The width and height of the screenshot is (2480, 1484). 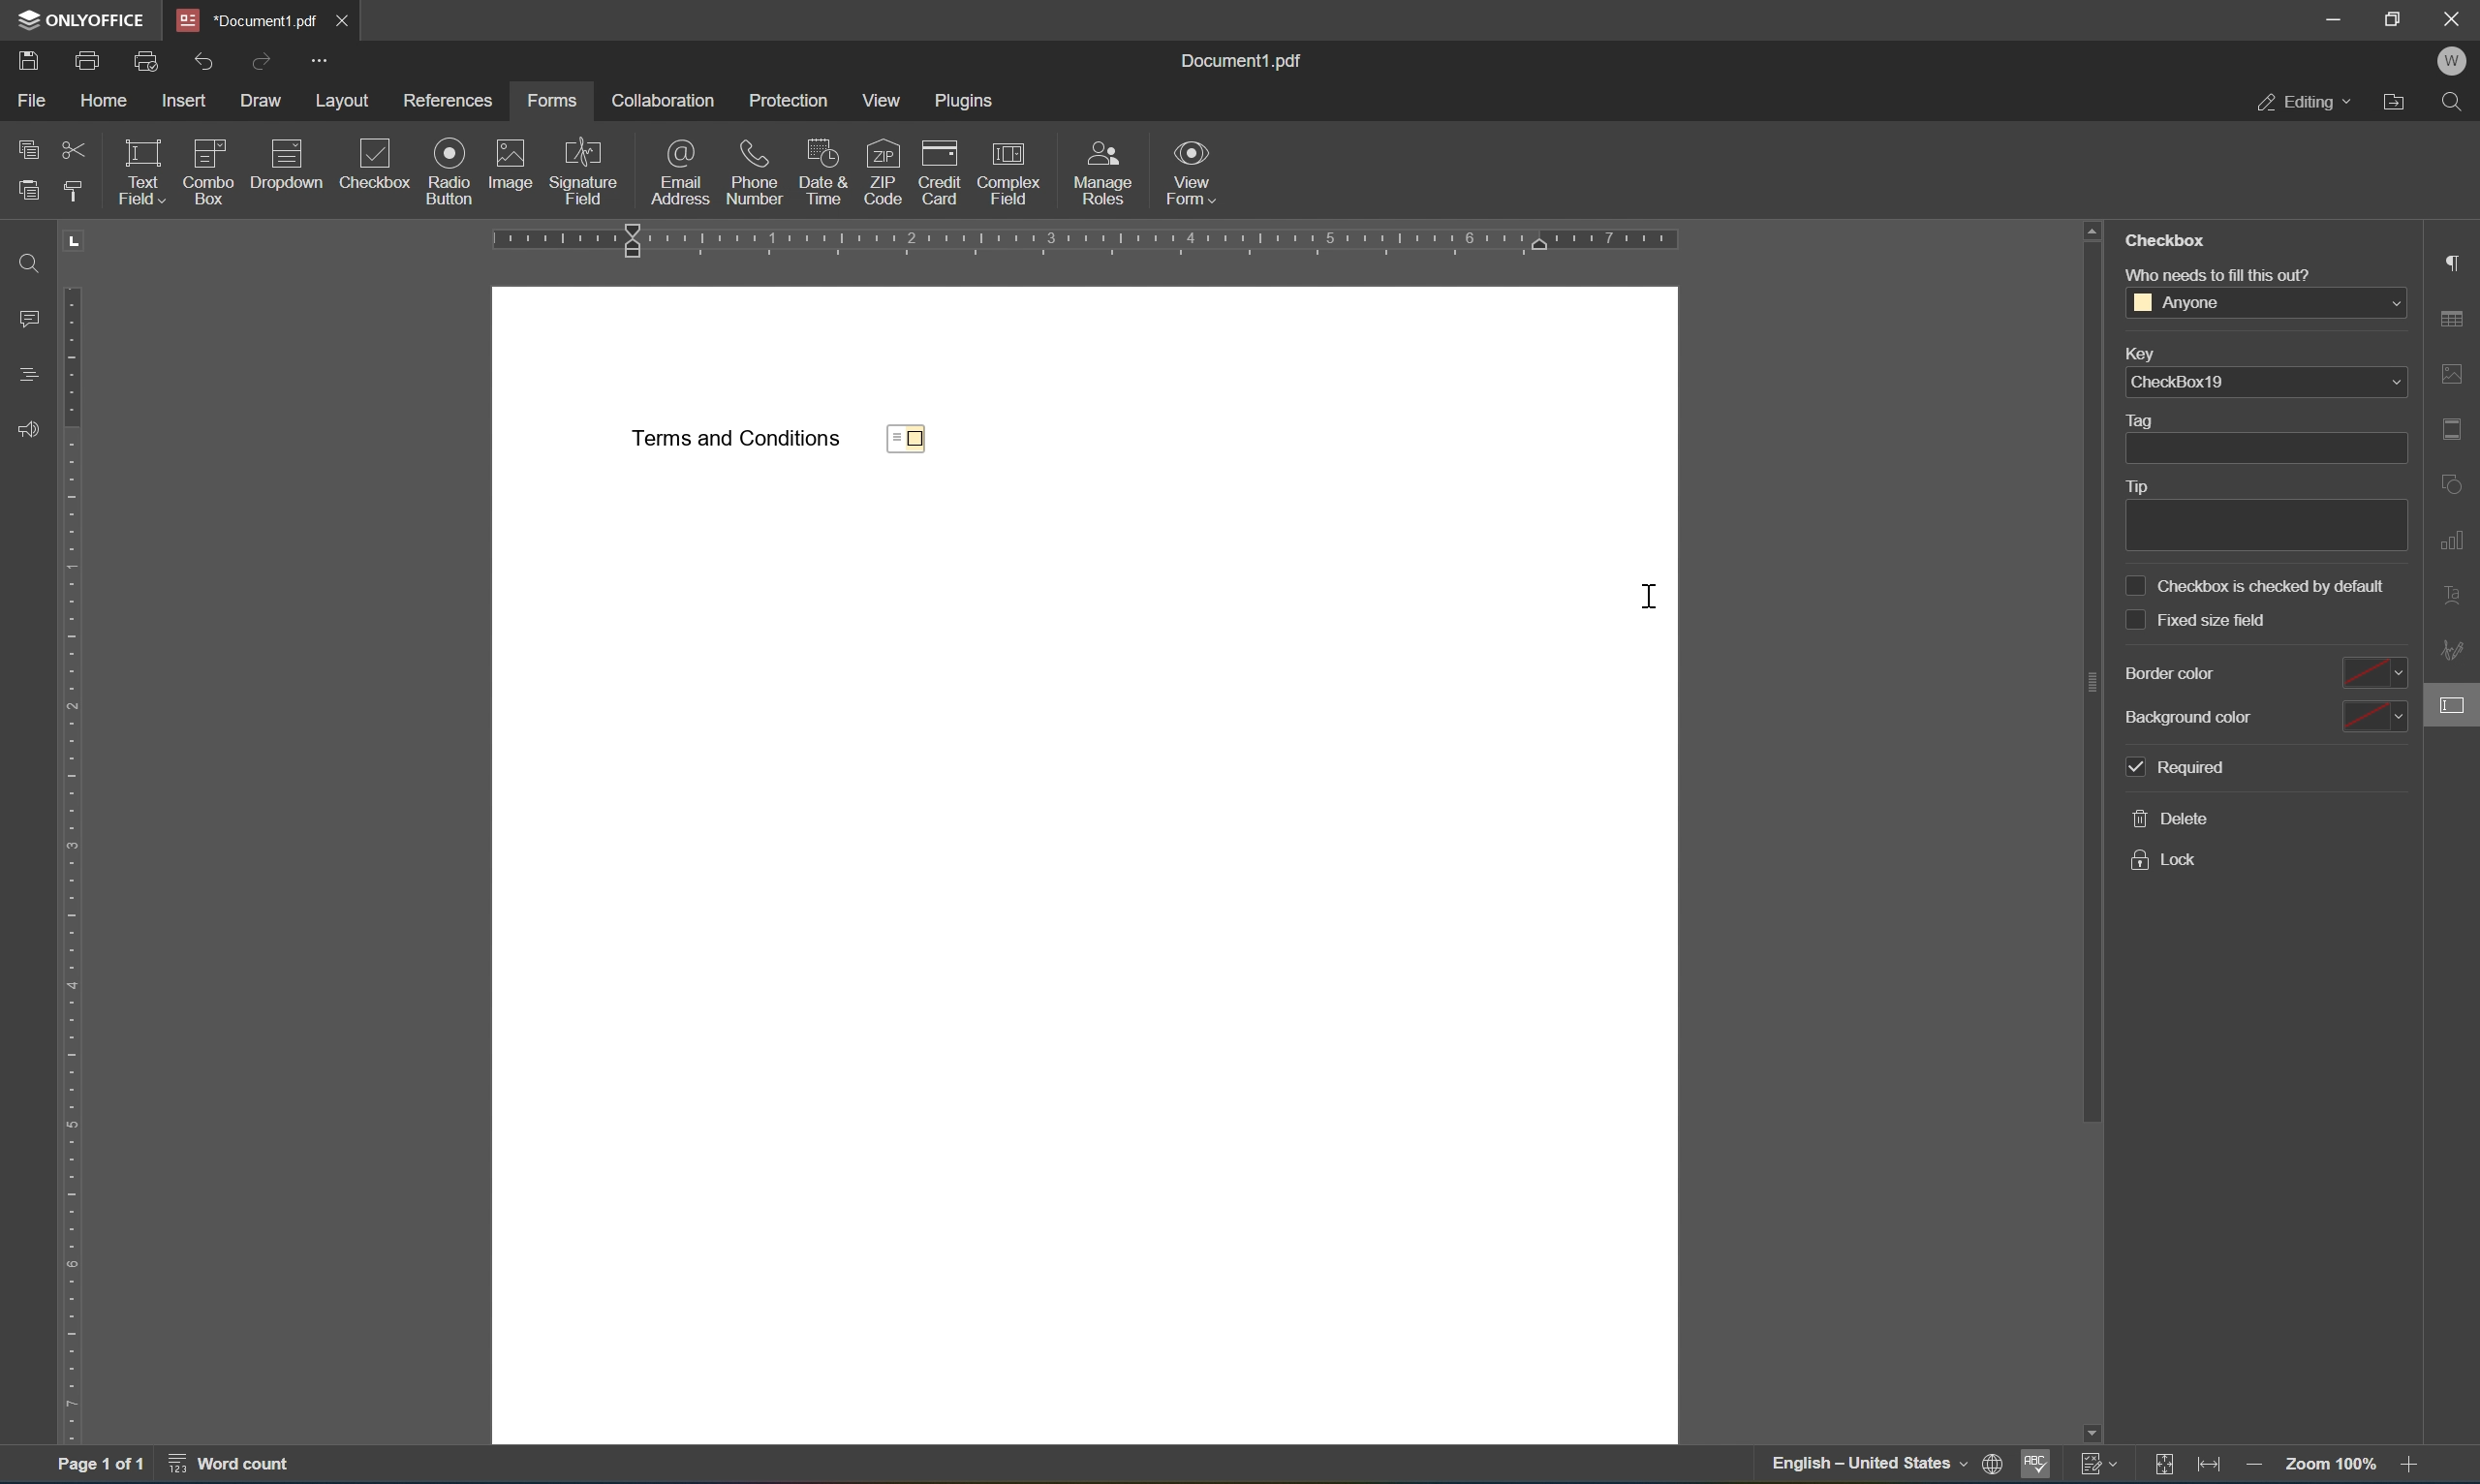 I want to click on zoom 100%, so click(x=2334, y=1466).